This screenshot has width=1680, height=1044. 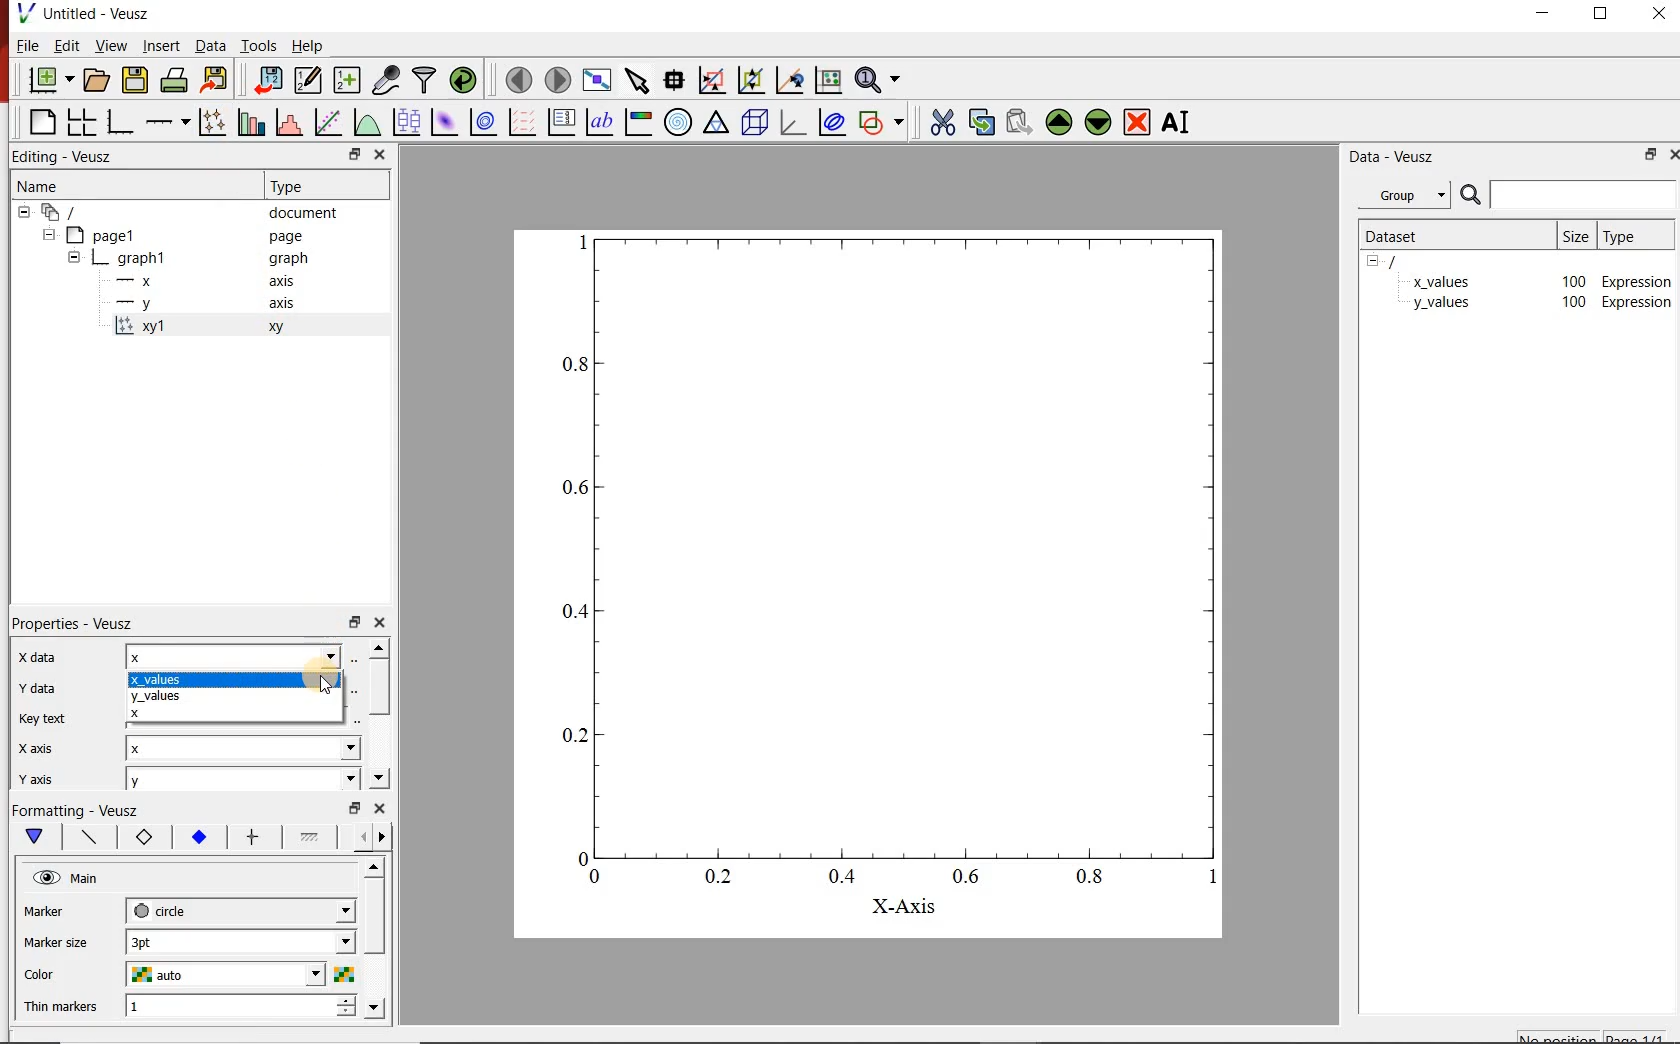 I want to click on move to previous page, so click(x=518, y=81).